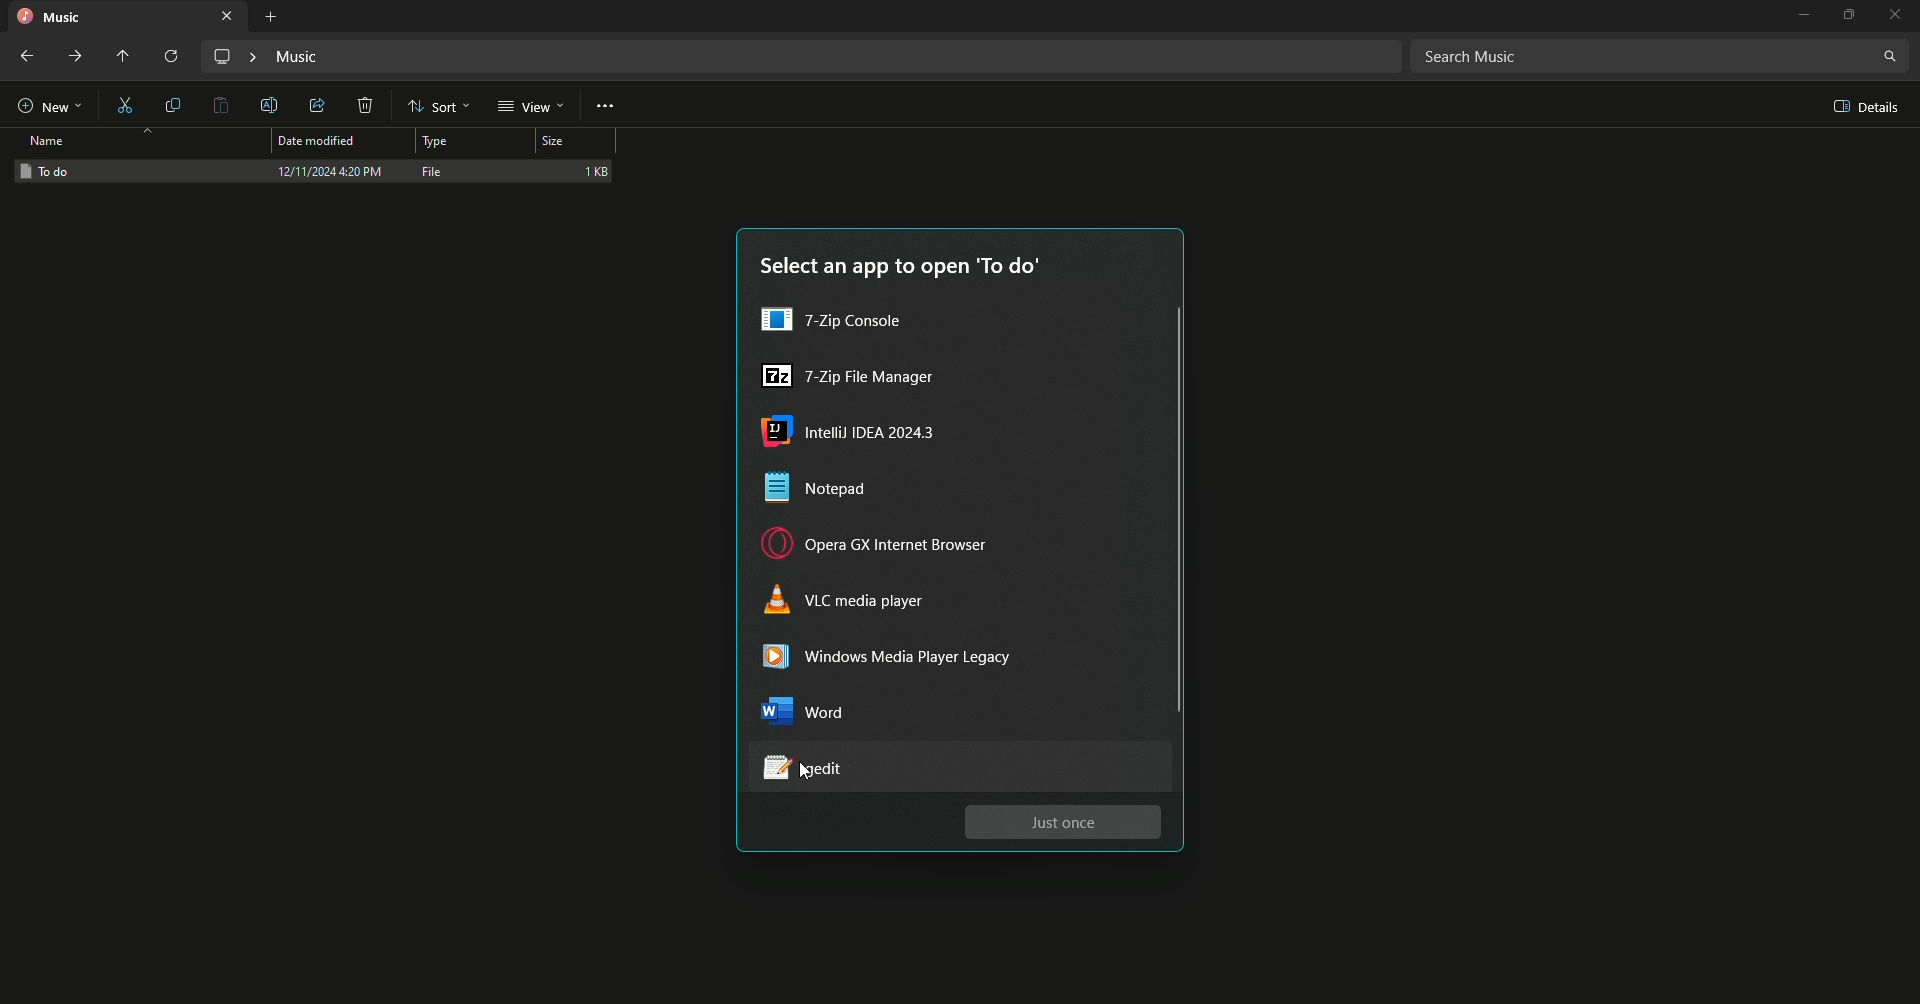 The height and width of the screenshot is (1004, 1920). I want to click on Share, so click(322, 106).